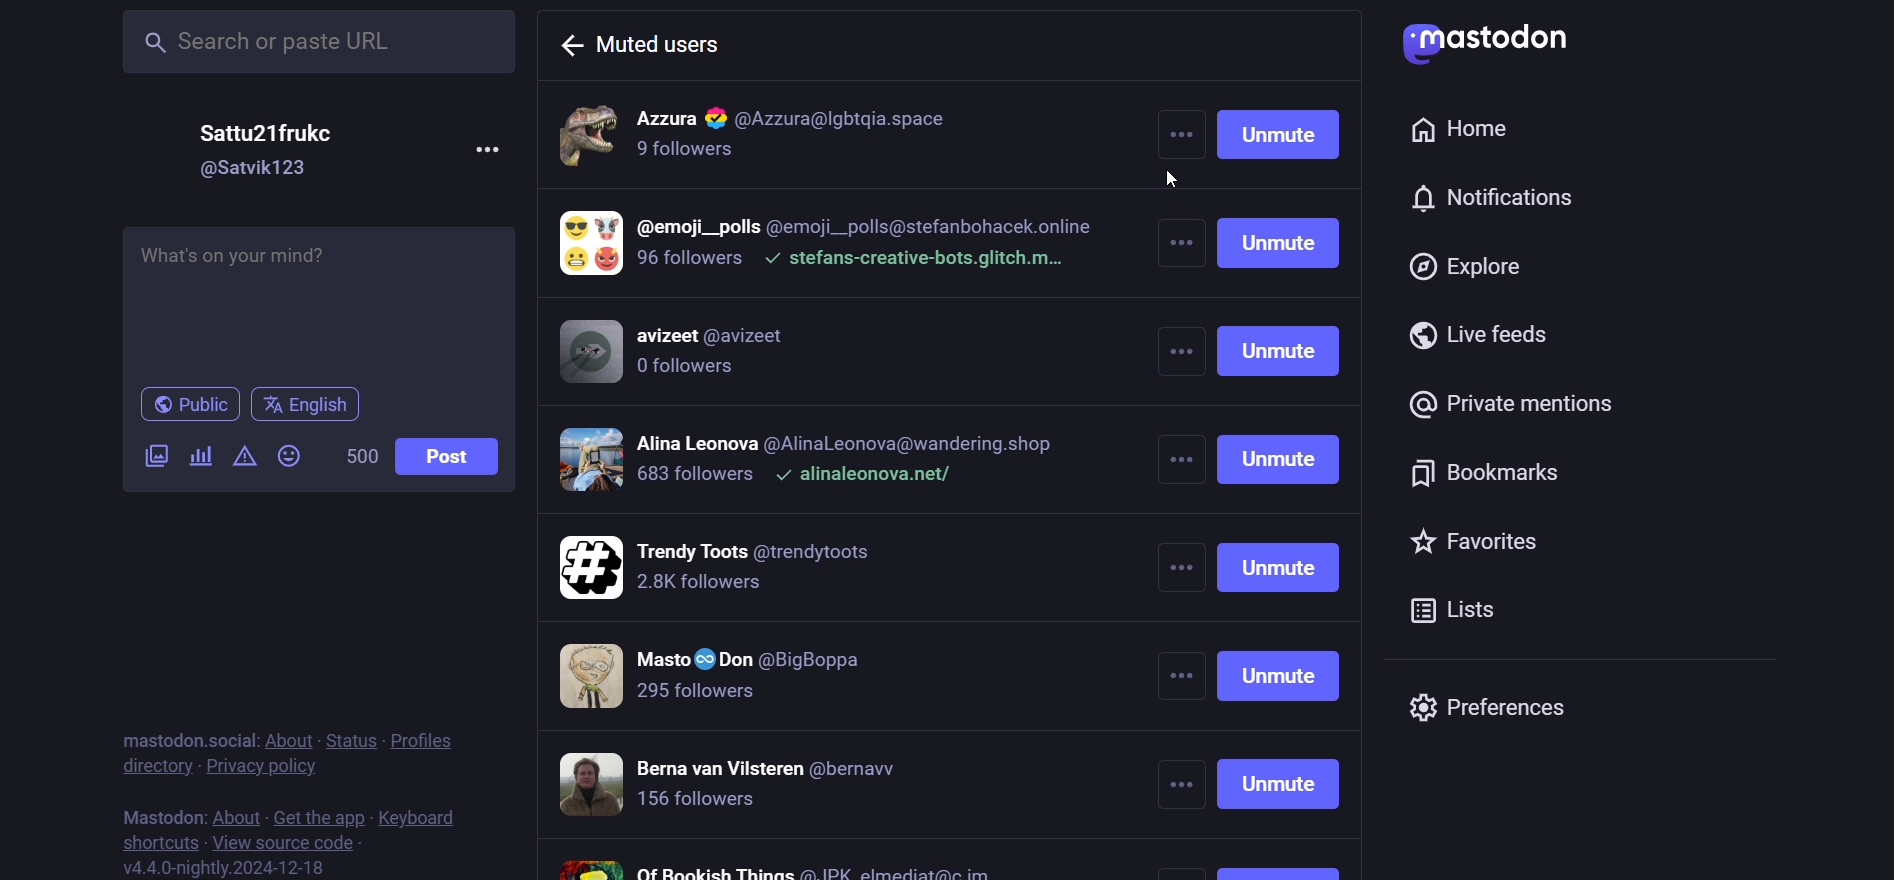 This screenshot has width=1894, height=880. I want to click on source code, so click(293, 843).